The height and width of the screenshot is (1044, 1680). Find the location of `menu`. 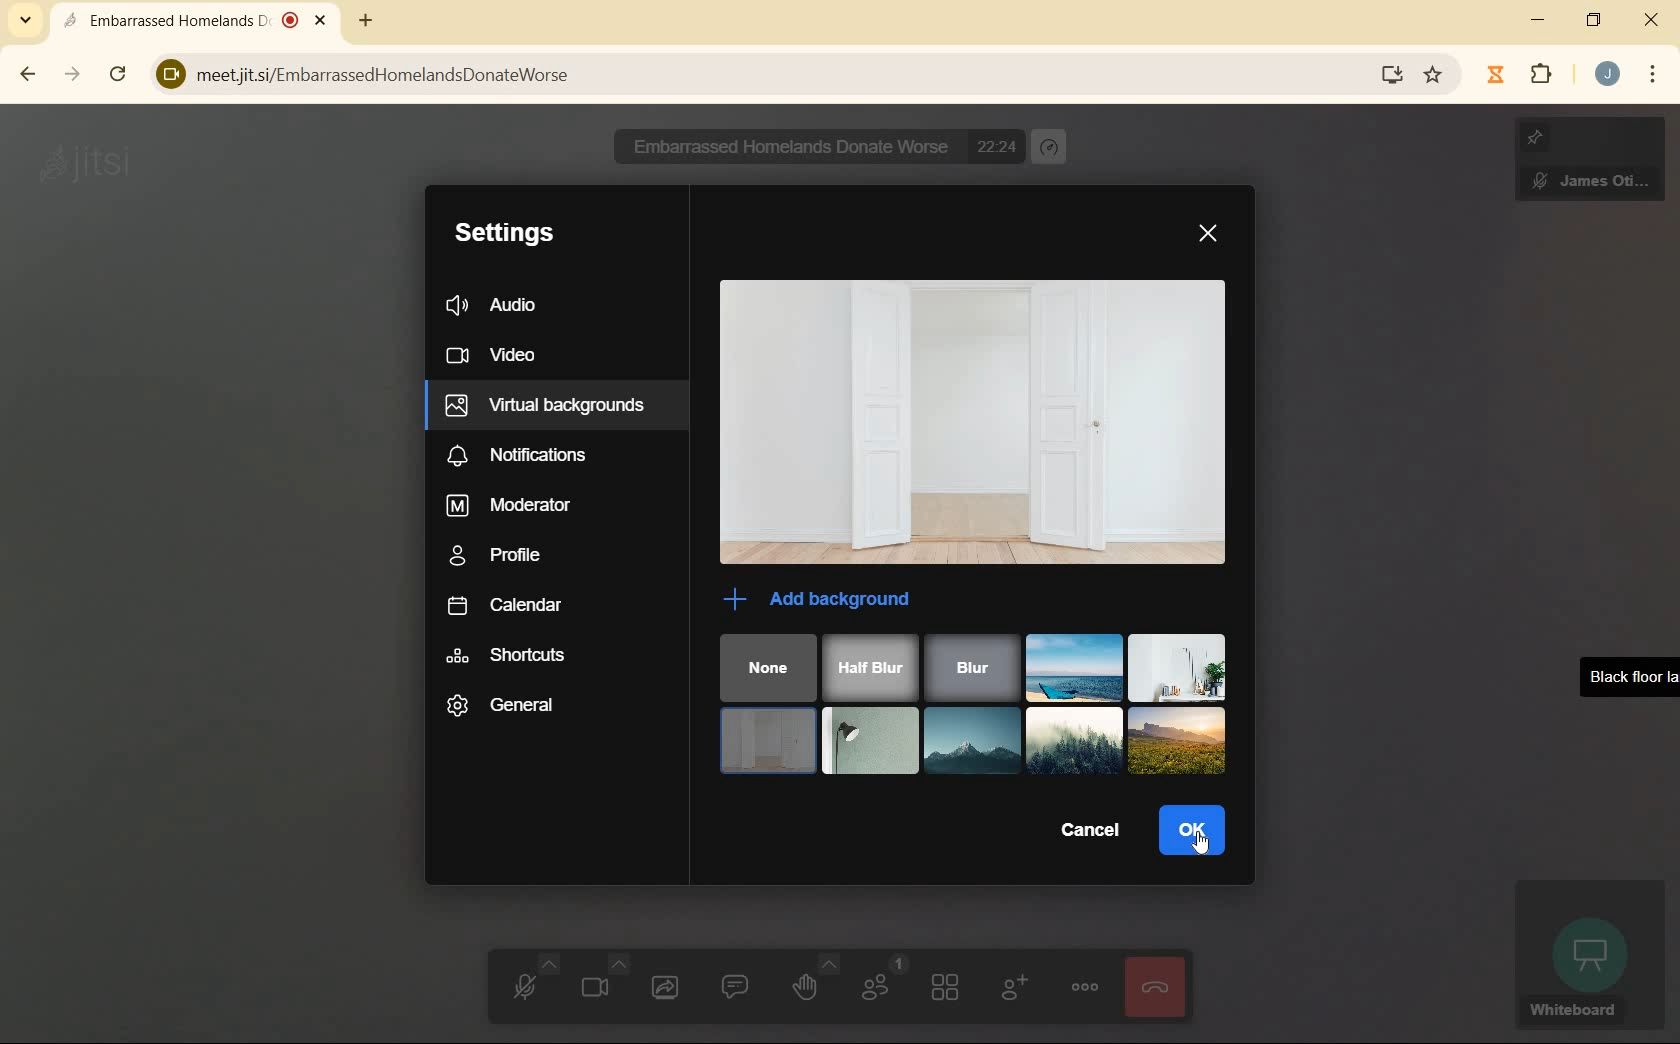

menu is located at coordinates (1654, 77).